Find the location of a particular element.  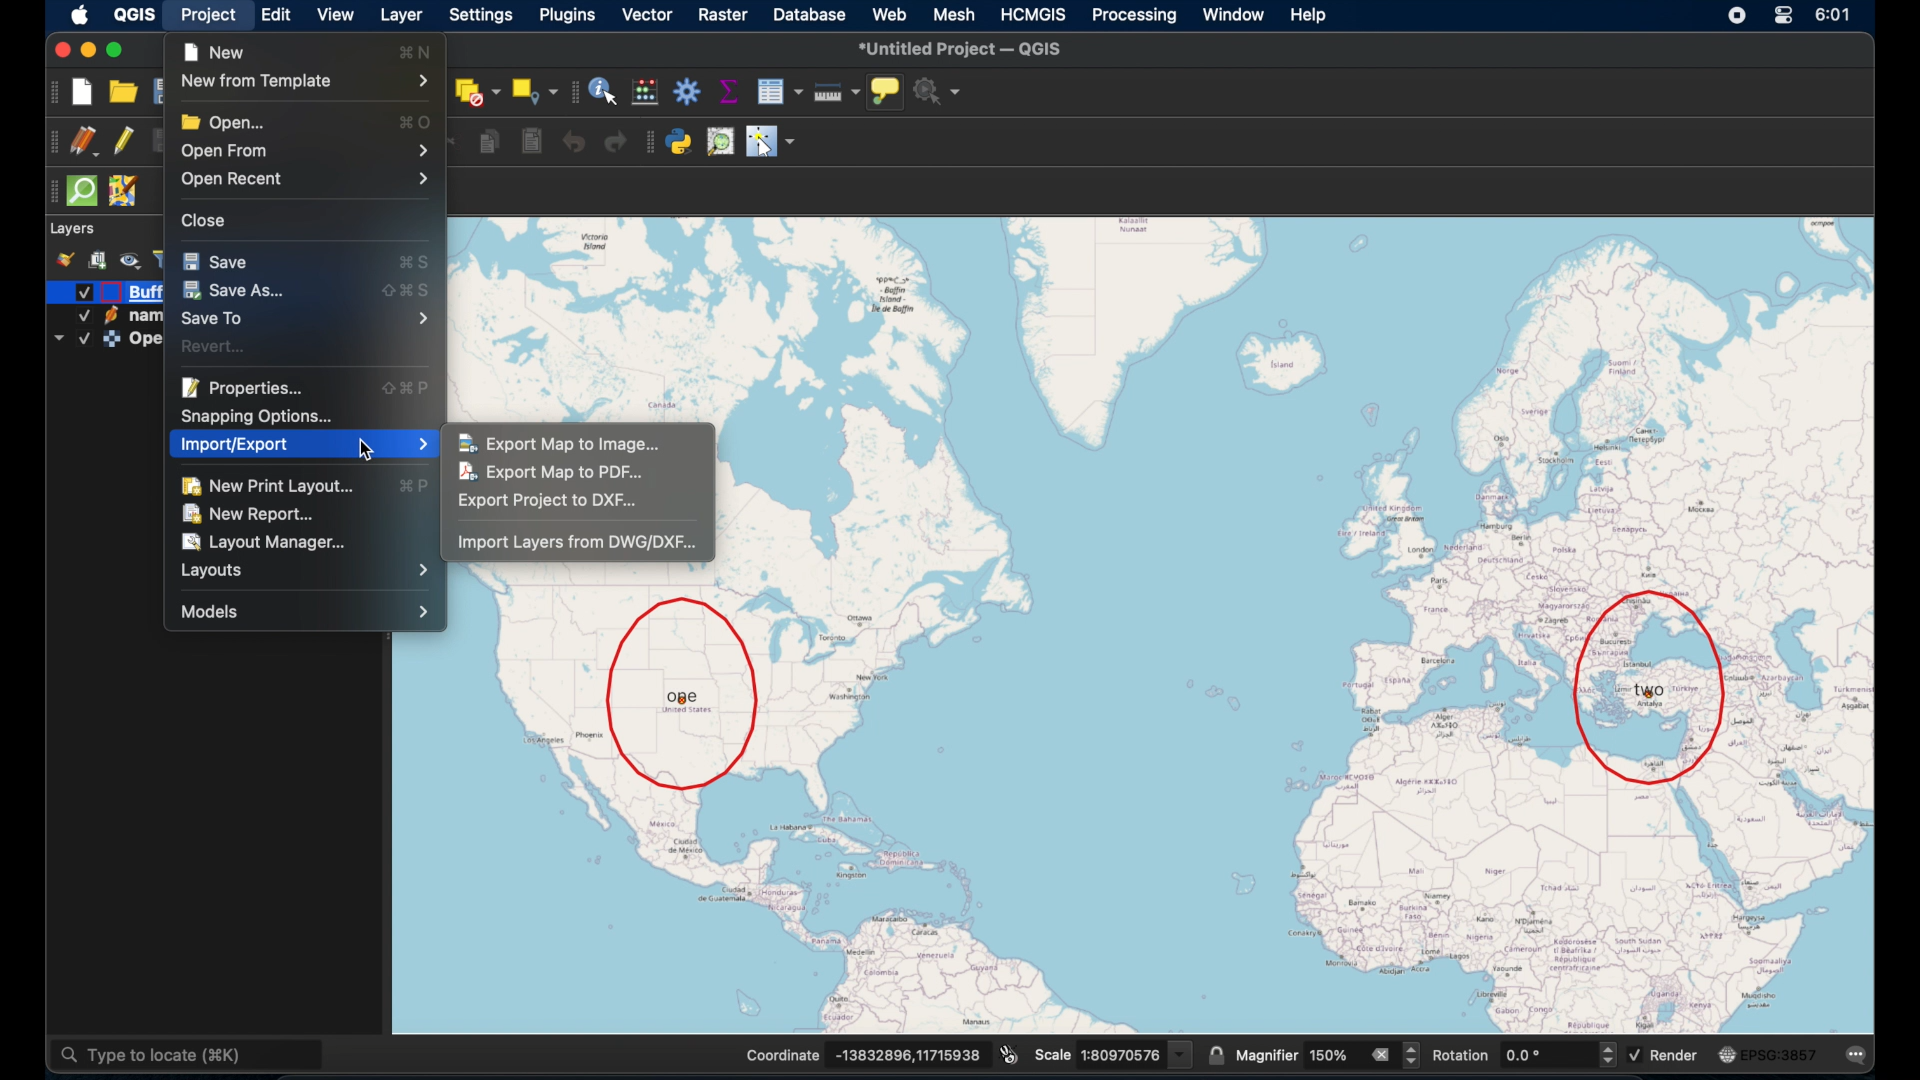

copy features is located at coordinates (489, 142).